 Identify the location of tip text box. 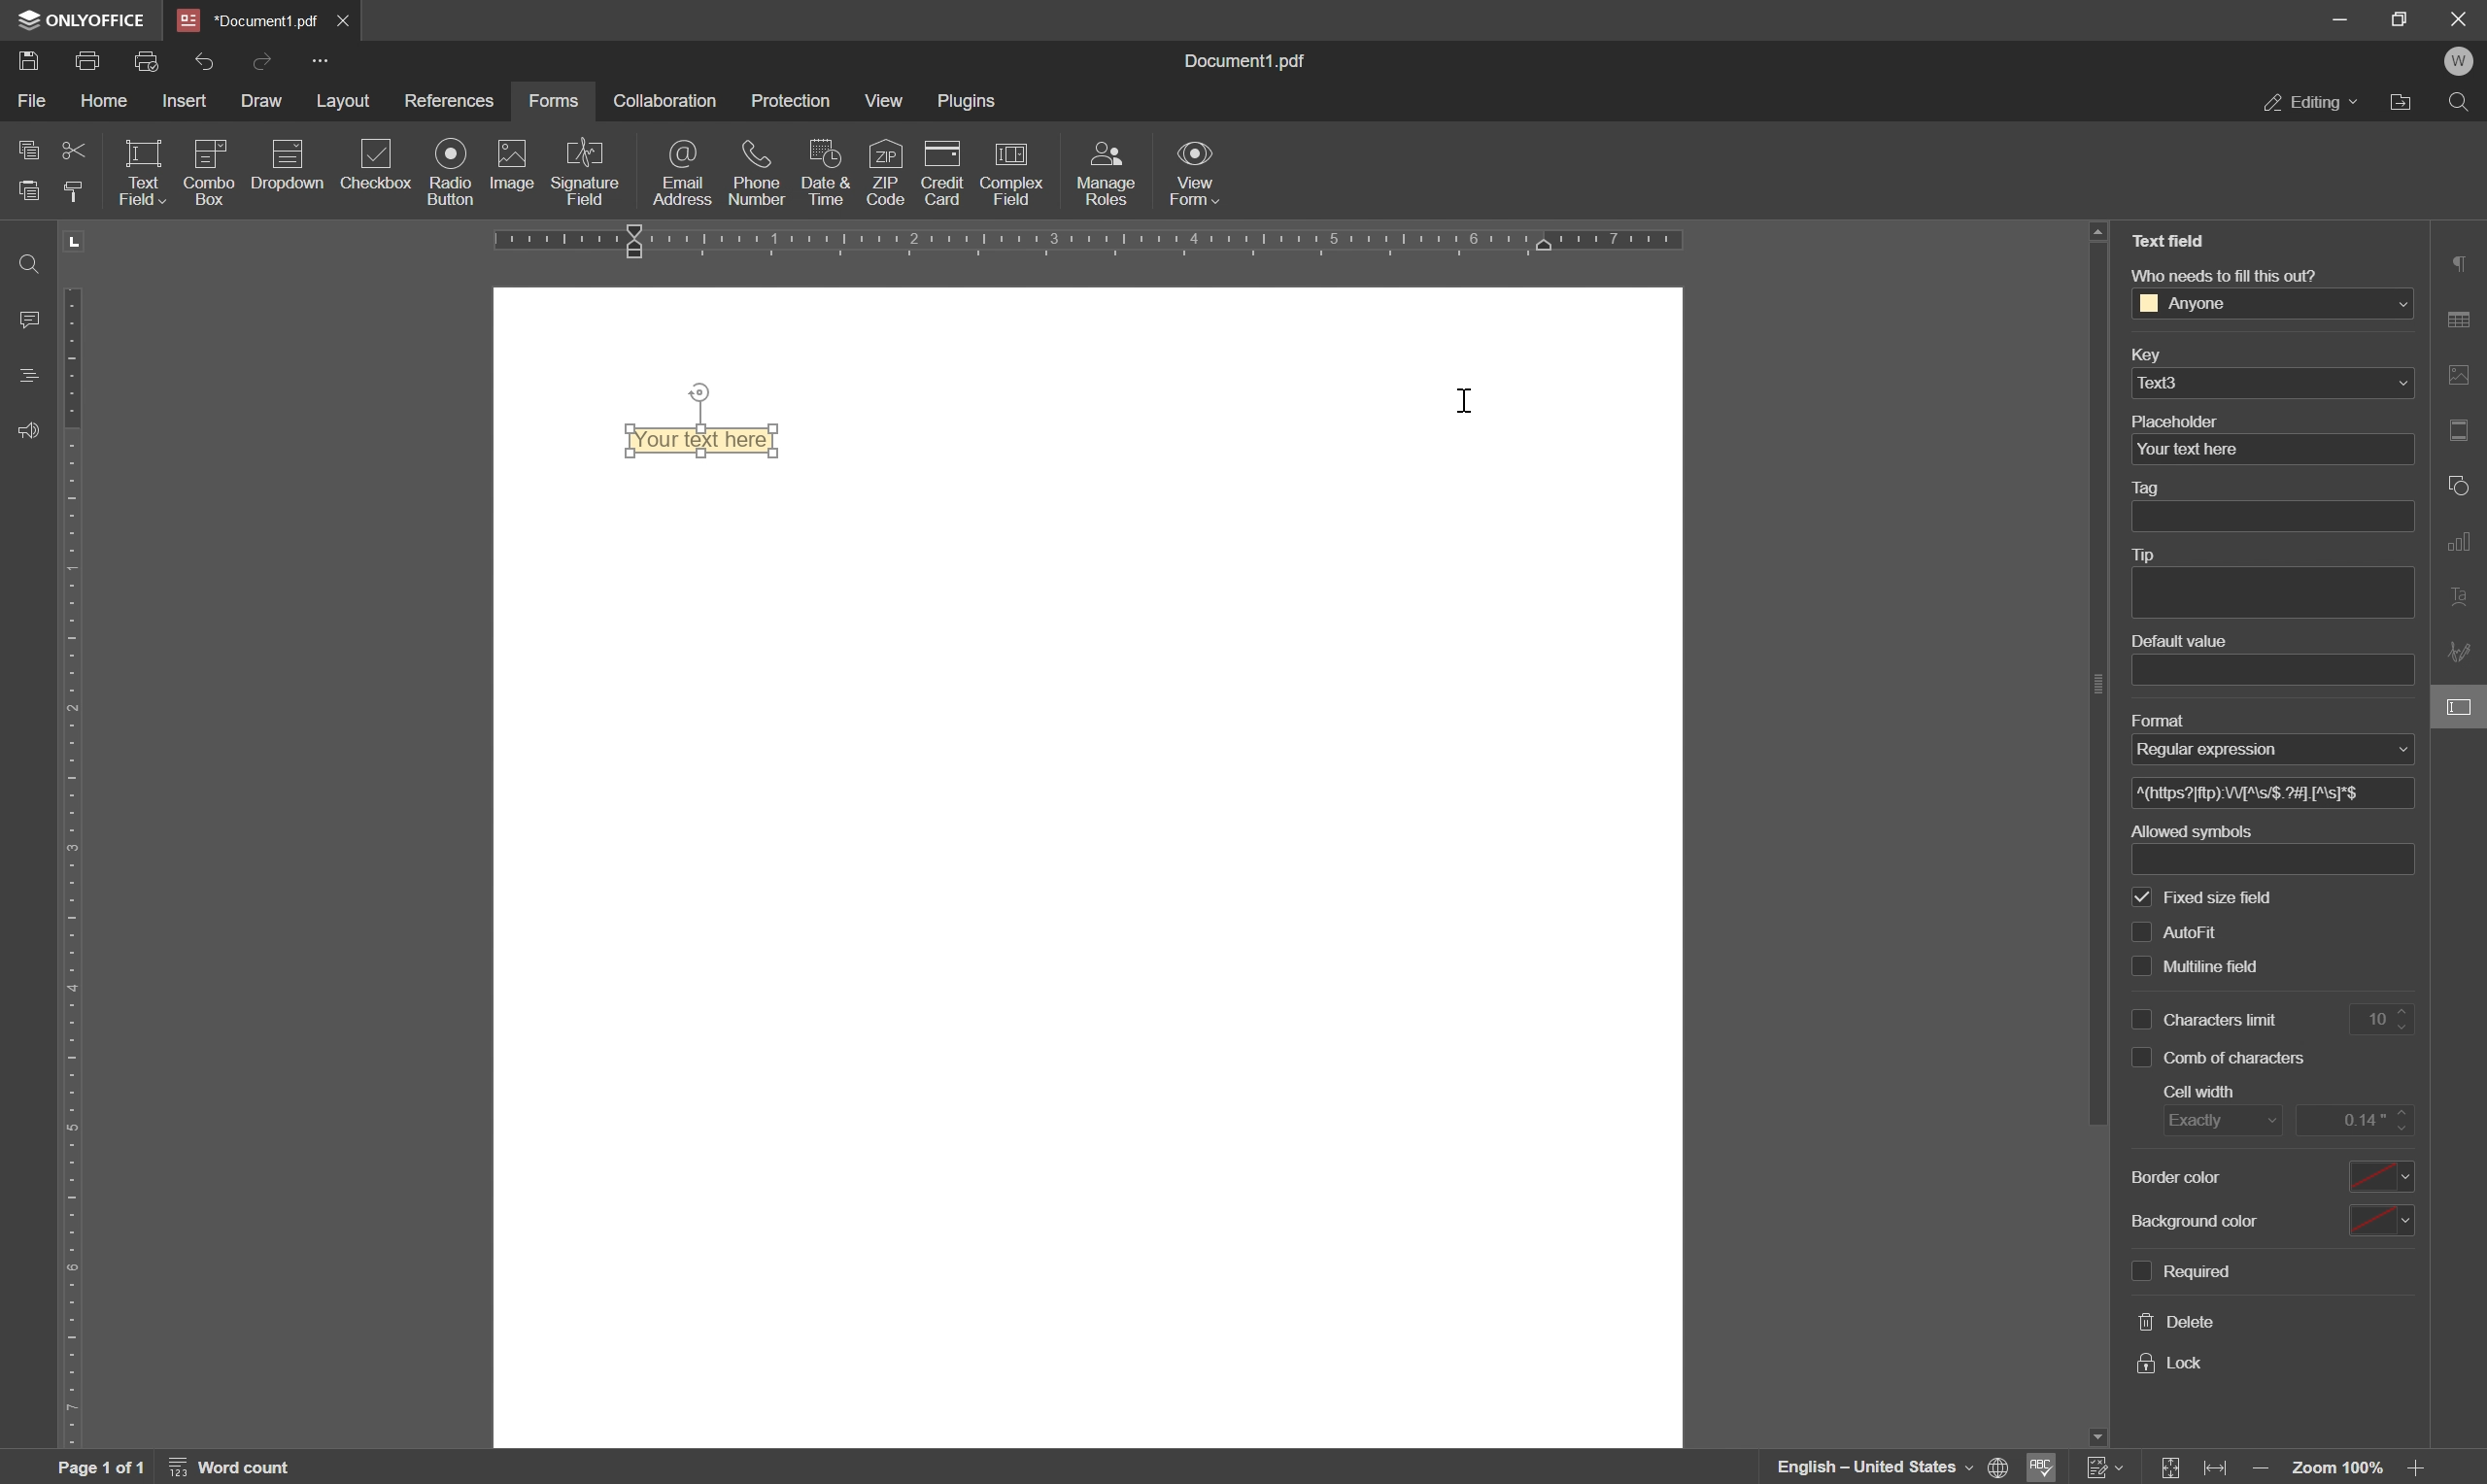
(2264, 593).